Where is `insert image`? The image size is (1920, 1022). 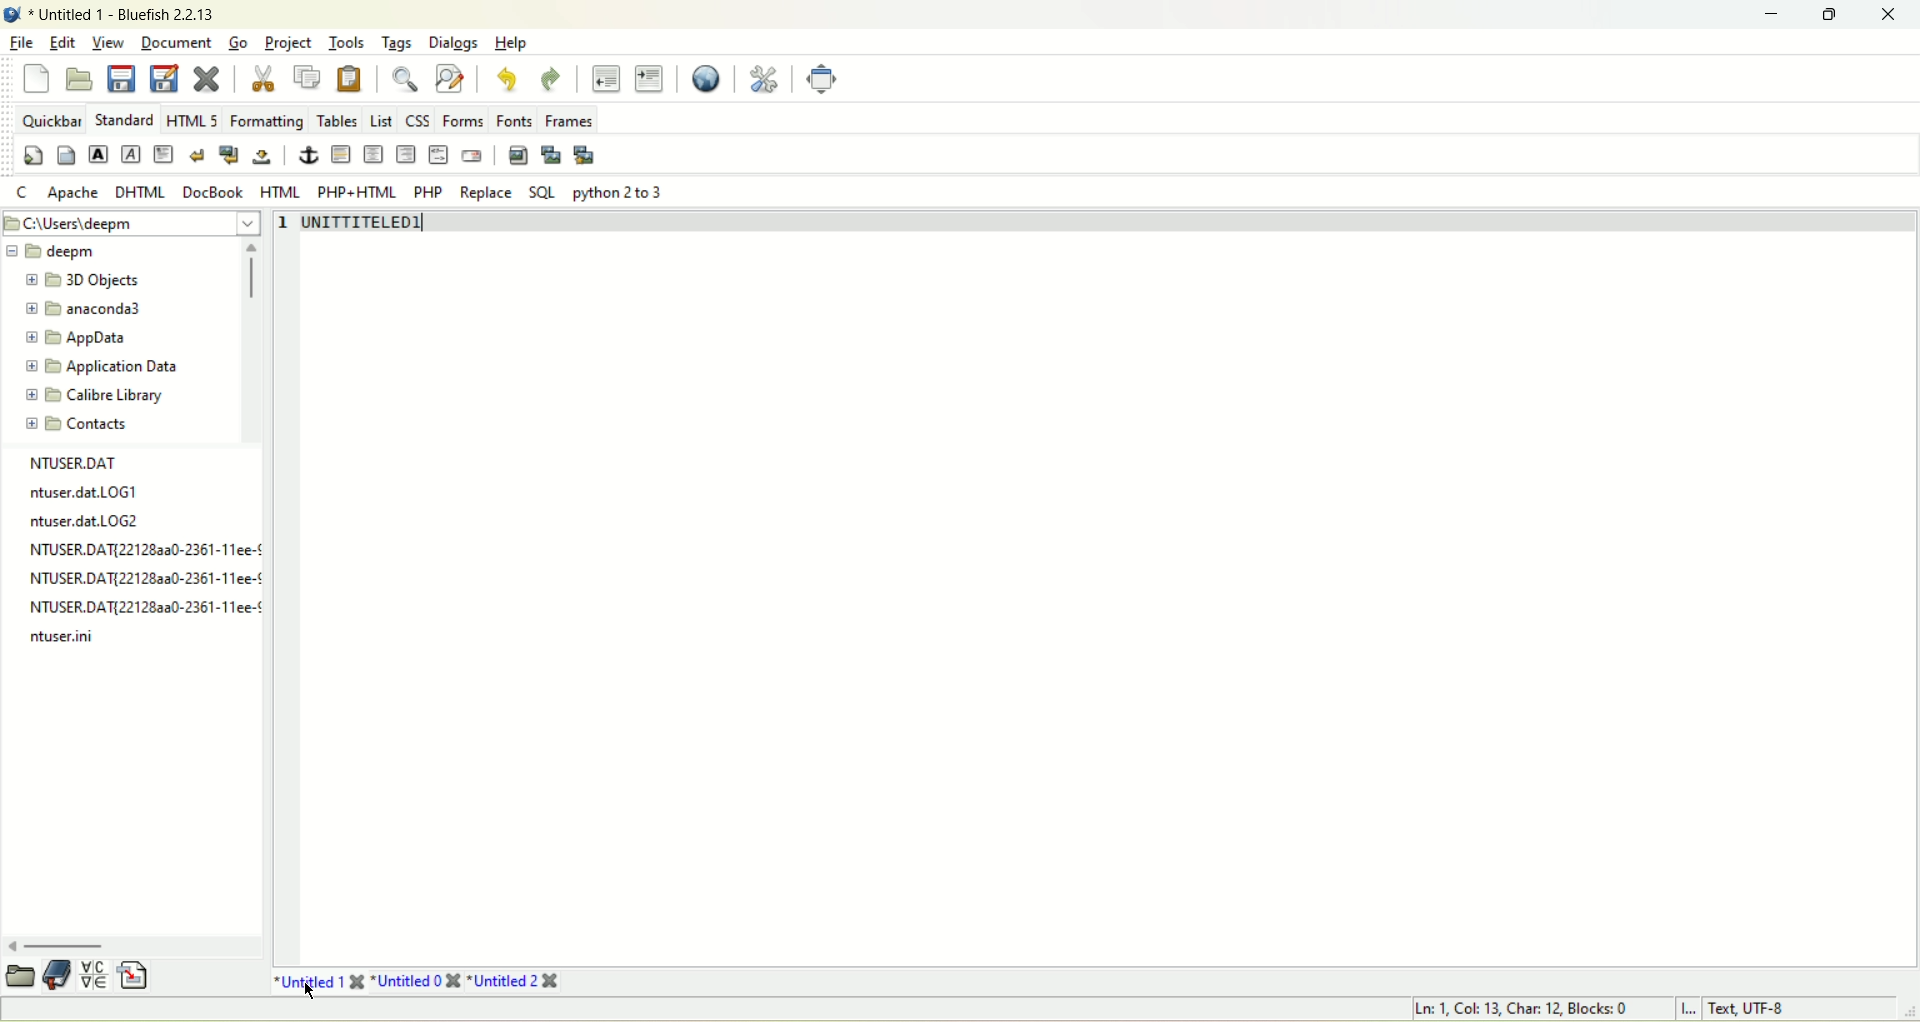
insert image is located at coordinates (516, 156).